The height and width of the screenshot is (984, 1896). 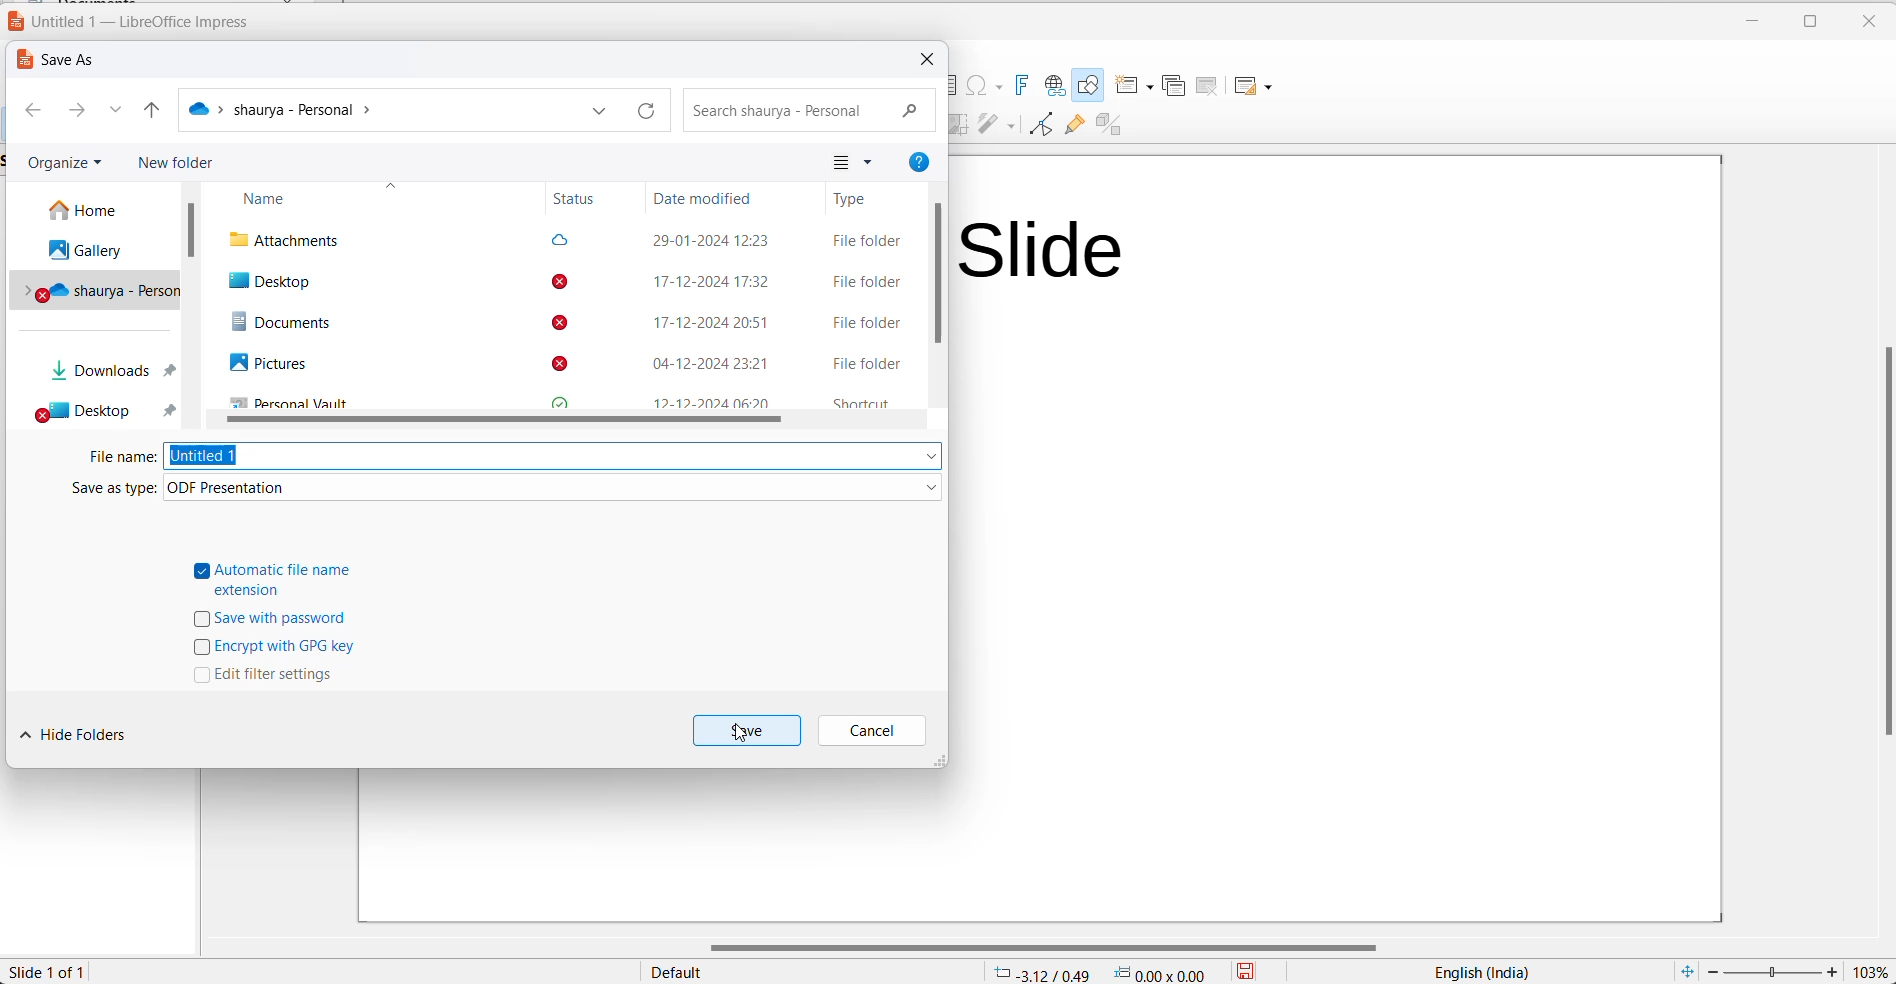 What do you see at coordinates (982, 86) in the screenshot?
I see `insert special characters` at bounding box center [982, 86].